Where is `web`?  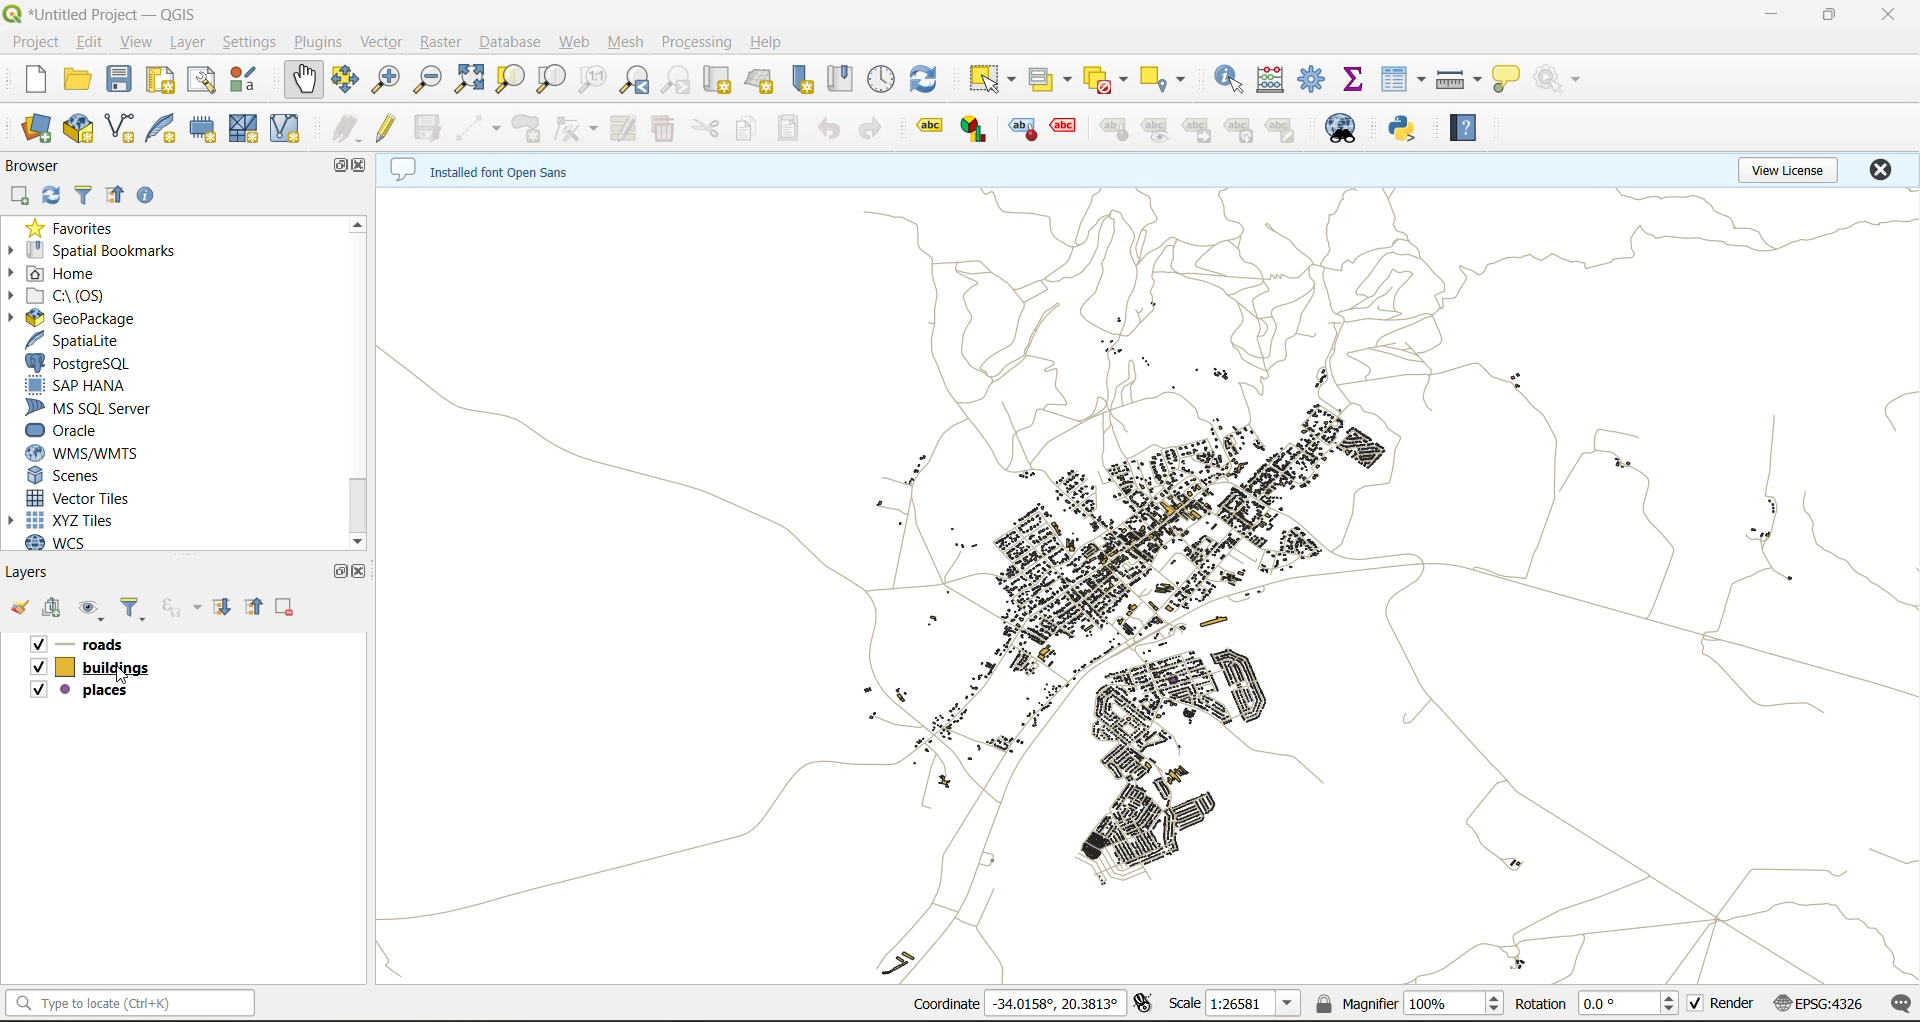
web is located at coordinates (573, 45).